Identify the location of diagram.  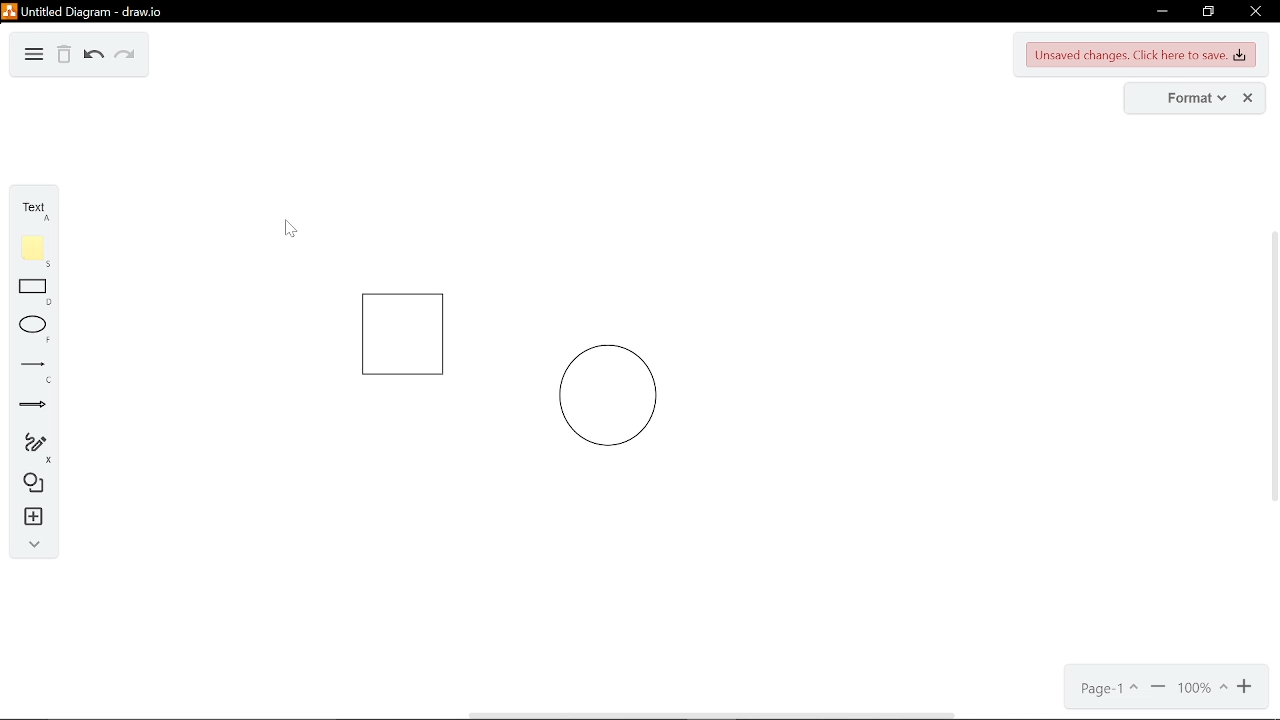
(34, 56).